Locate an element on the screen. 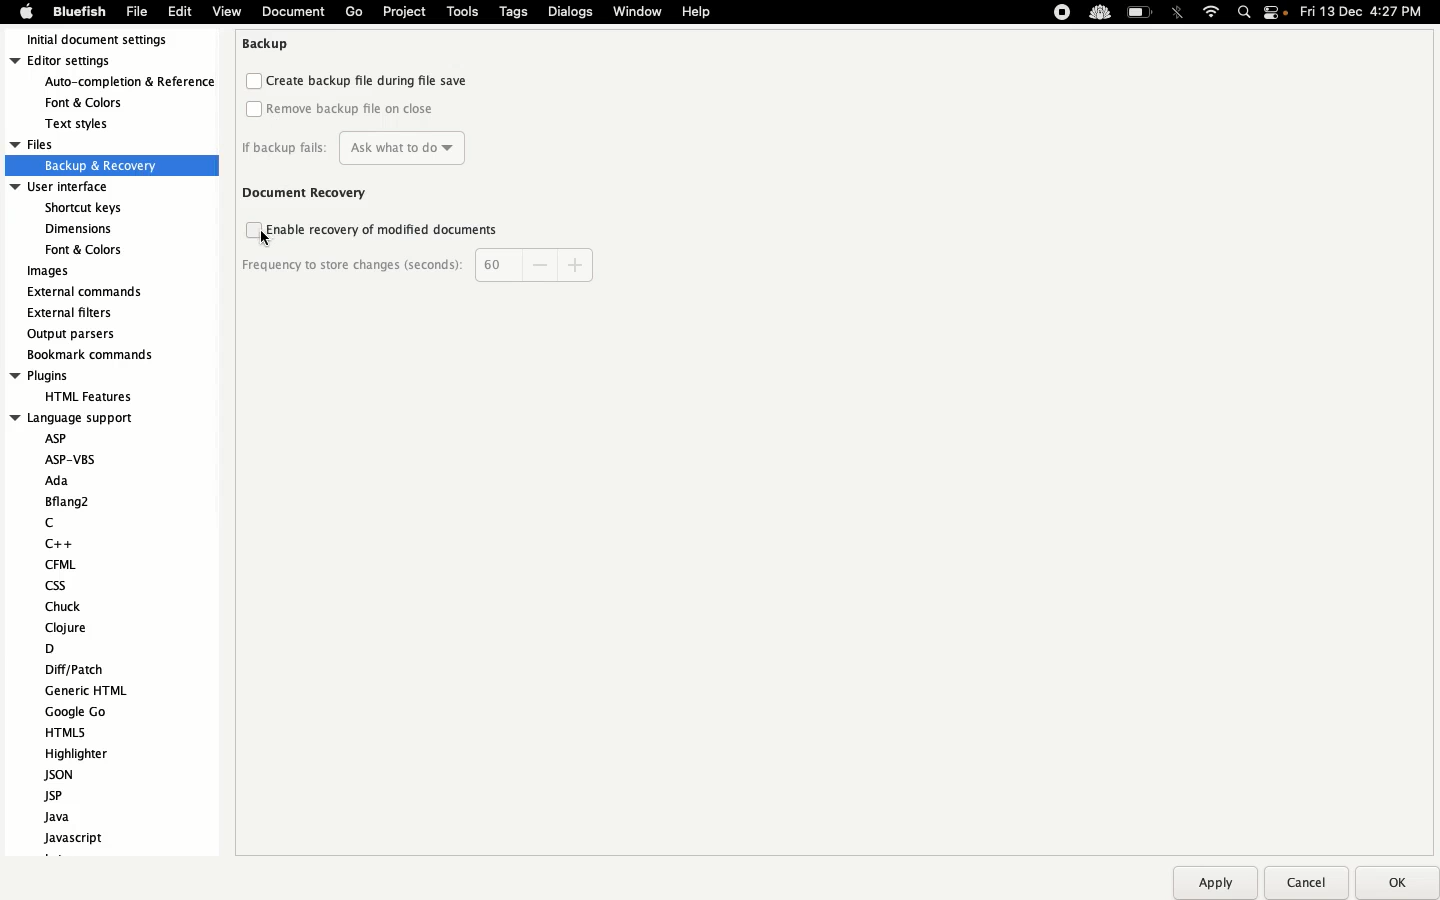 This screenshot has height=900, width=1440. Create backup file during file save is located at coordinates (361, 81).